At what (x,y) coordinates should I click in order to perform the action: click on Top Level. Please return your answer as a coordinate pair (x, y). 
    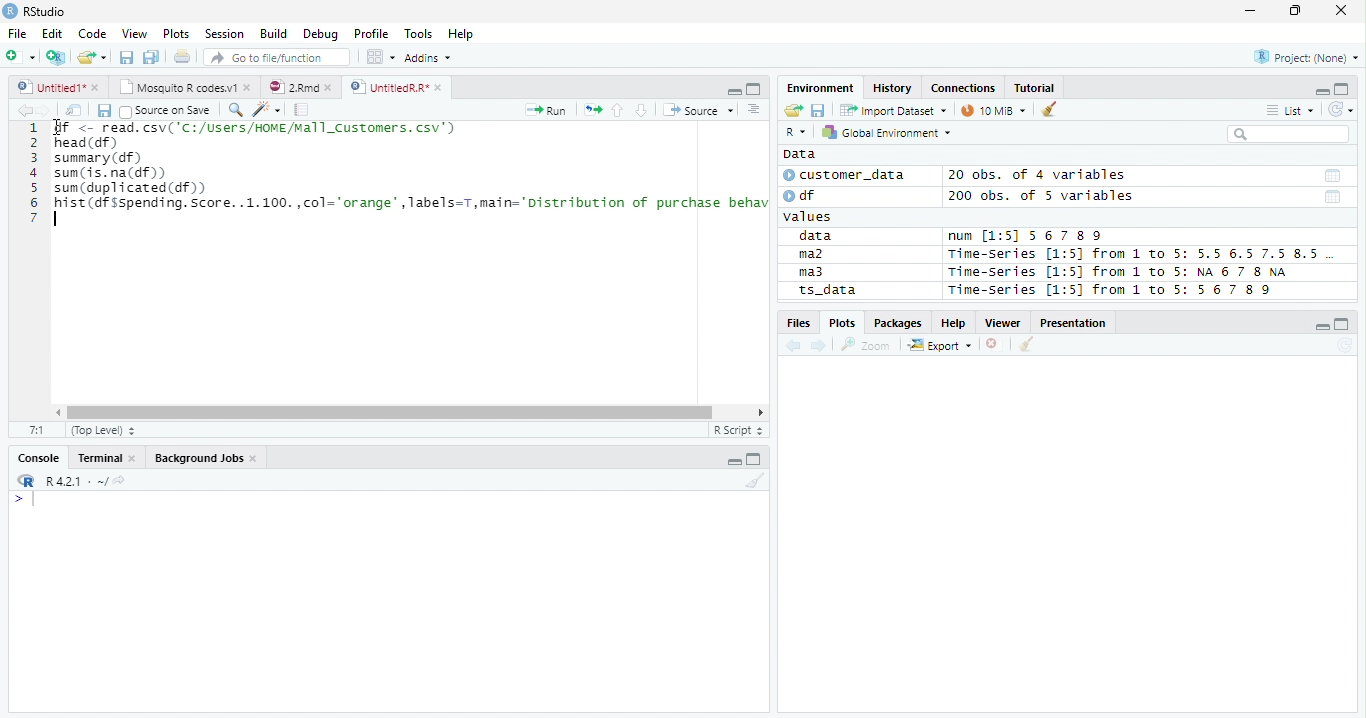
    Looking at the image, I should click on (101, 431).